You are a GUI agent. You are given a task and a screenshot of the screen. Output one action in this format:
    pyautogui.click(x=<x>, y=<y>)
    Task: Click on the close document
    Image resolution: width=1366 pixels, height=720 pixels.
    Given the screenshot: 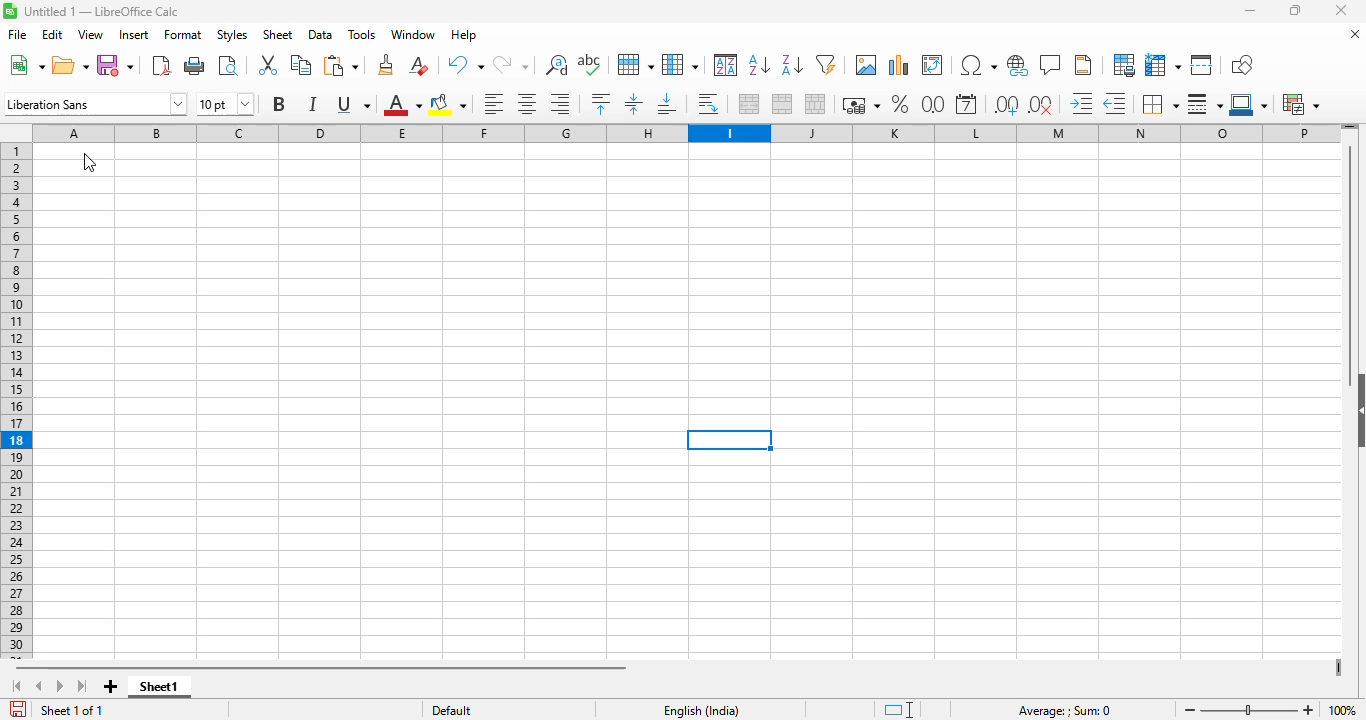 What is the action you would take?
    pyautogui.click(x=1355, y=34)
    